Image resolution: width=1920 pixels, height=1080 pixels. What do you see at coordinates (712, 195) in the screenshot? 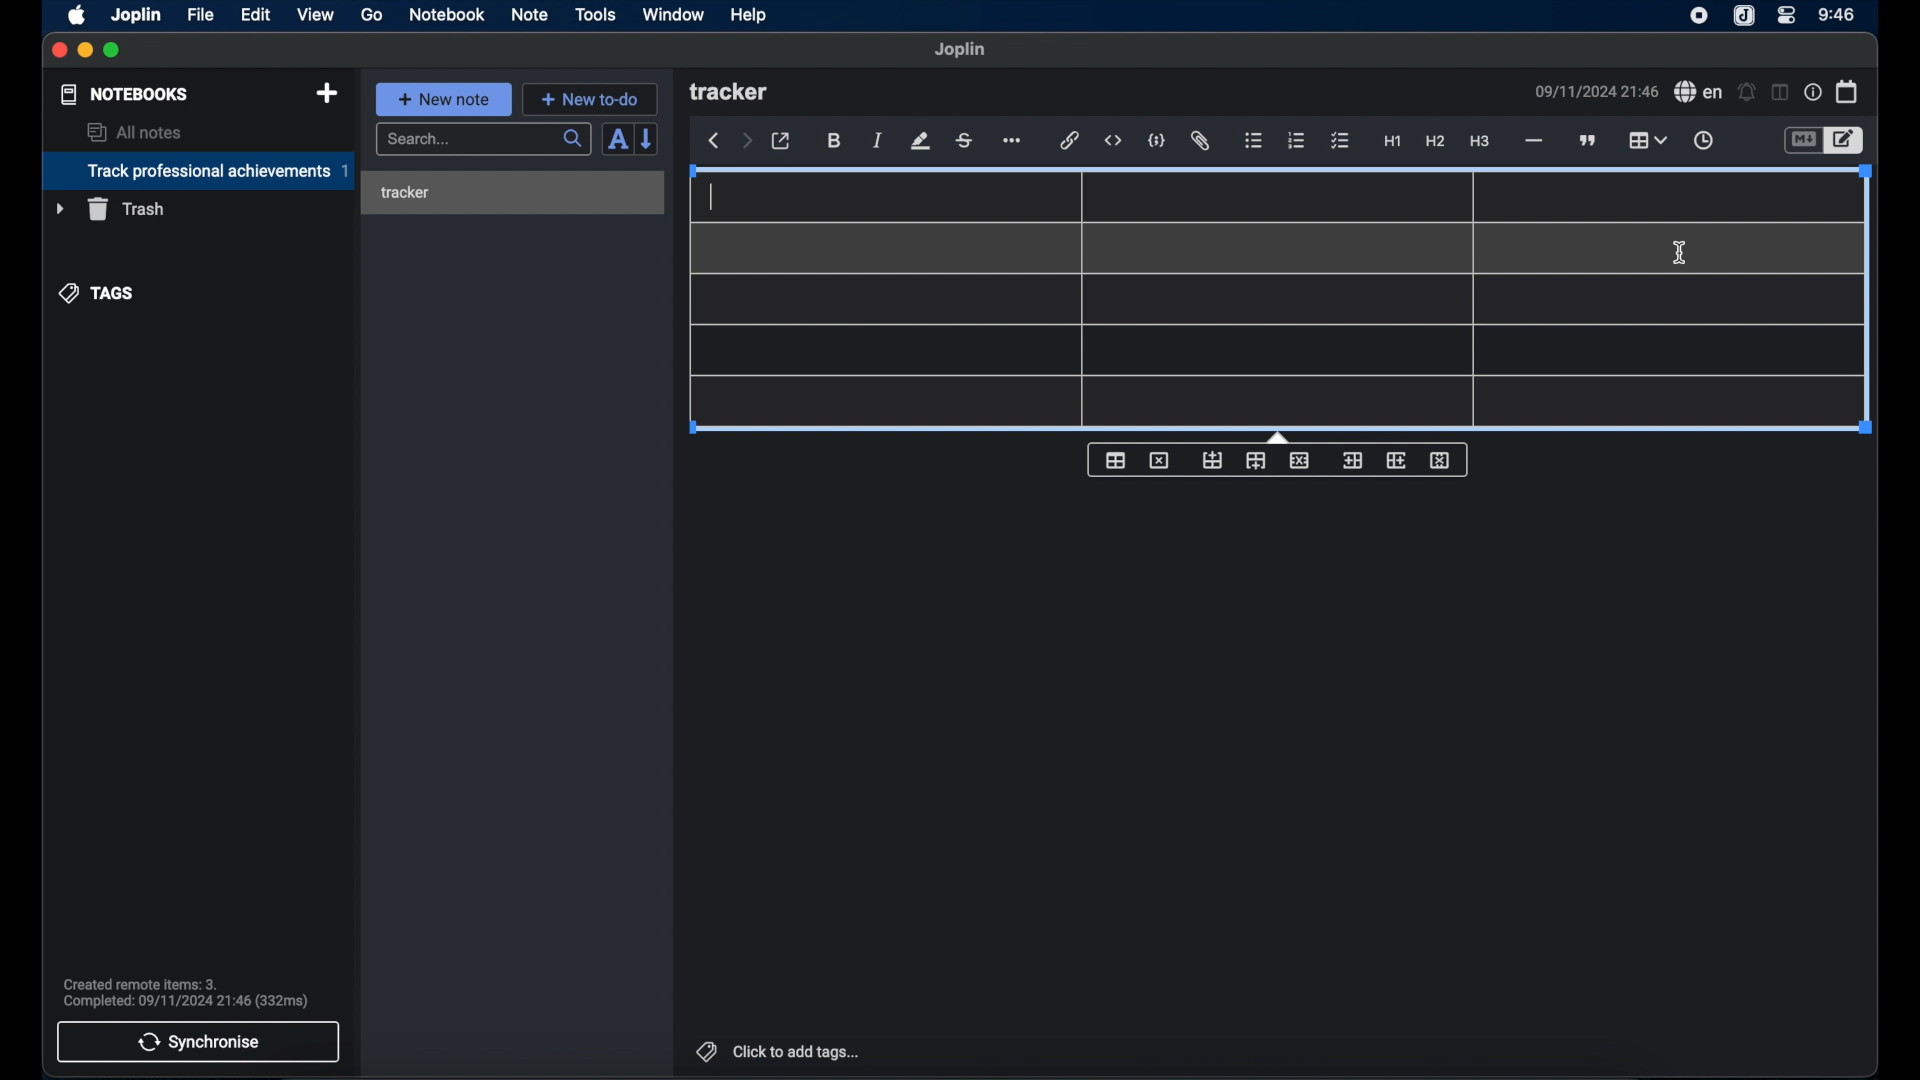
I see `text cursor` at bounding box center [712, 195].